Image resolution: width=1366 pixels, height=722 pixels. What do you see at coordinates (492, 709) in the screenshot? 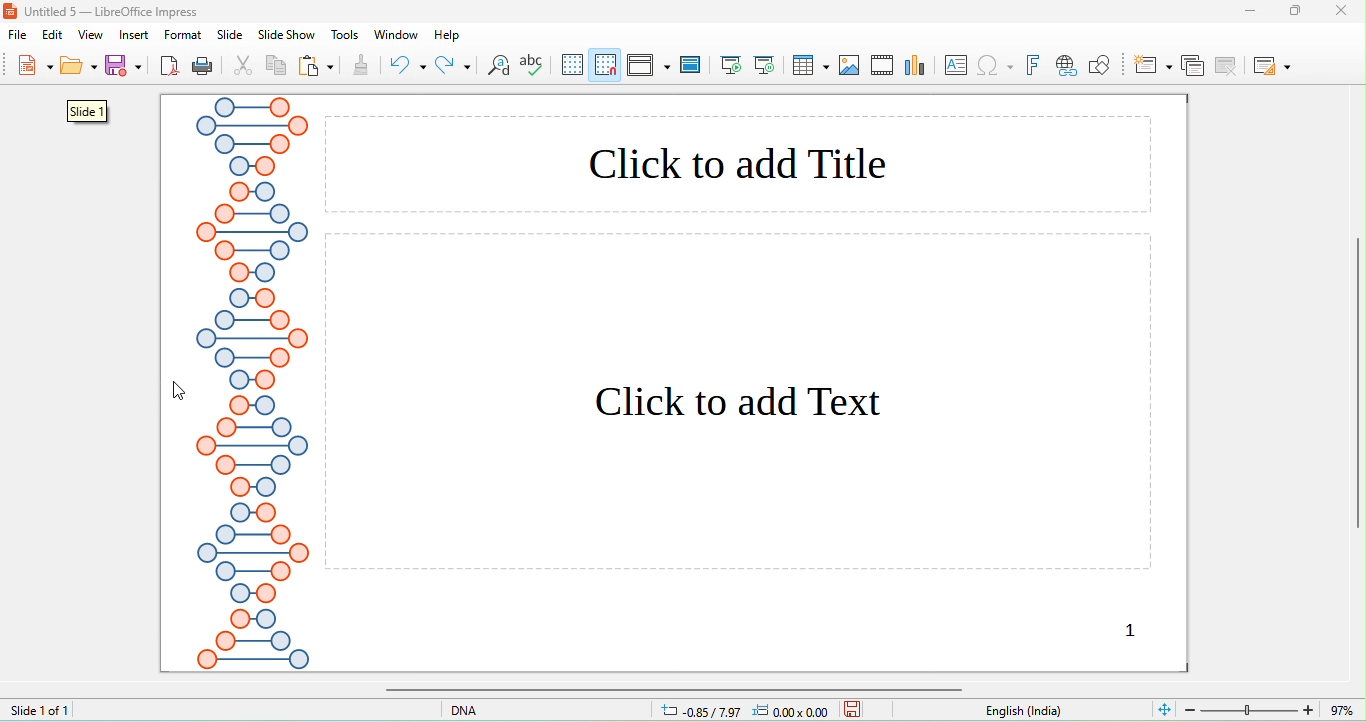
I see `DNA` at bounding box center [492, 709].